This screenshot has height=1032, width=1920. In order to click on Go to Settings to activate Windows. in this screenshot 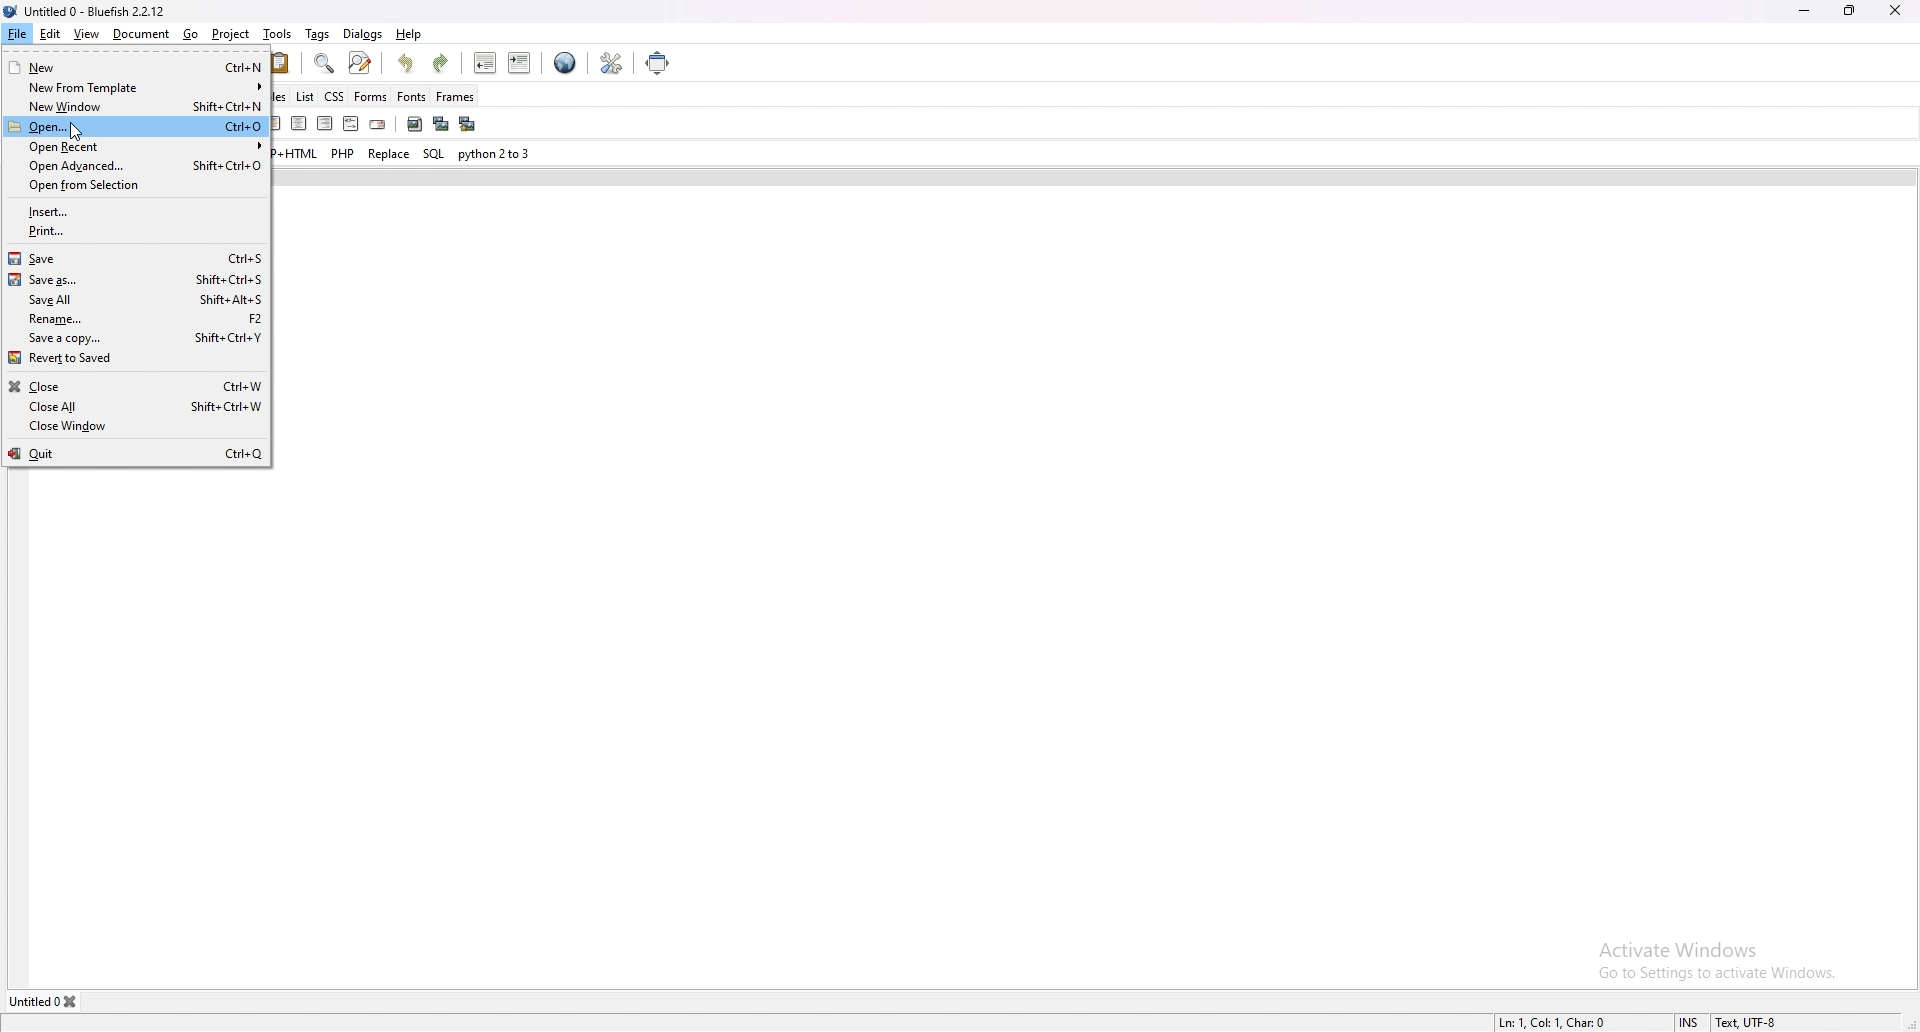, I will do `click(1722, 975)`.